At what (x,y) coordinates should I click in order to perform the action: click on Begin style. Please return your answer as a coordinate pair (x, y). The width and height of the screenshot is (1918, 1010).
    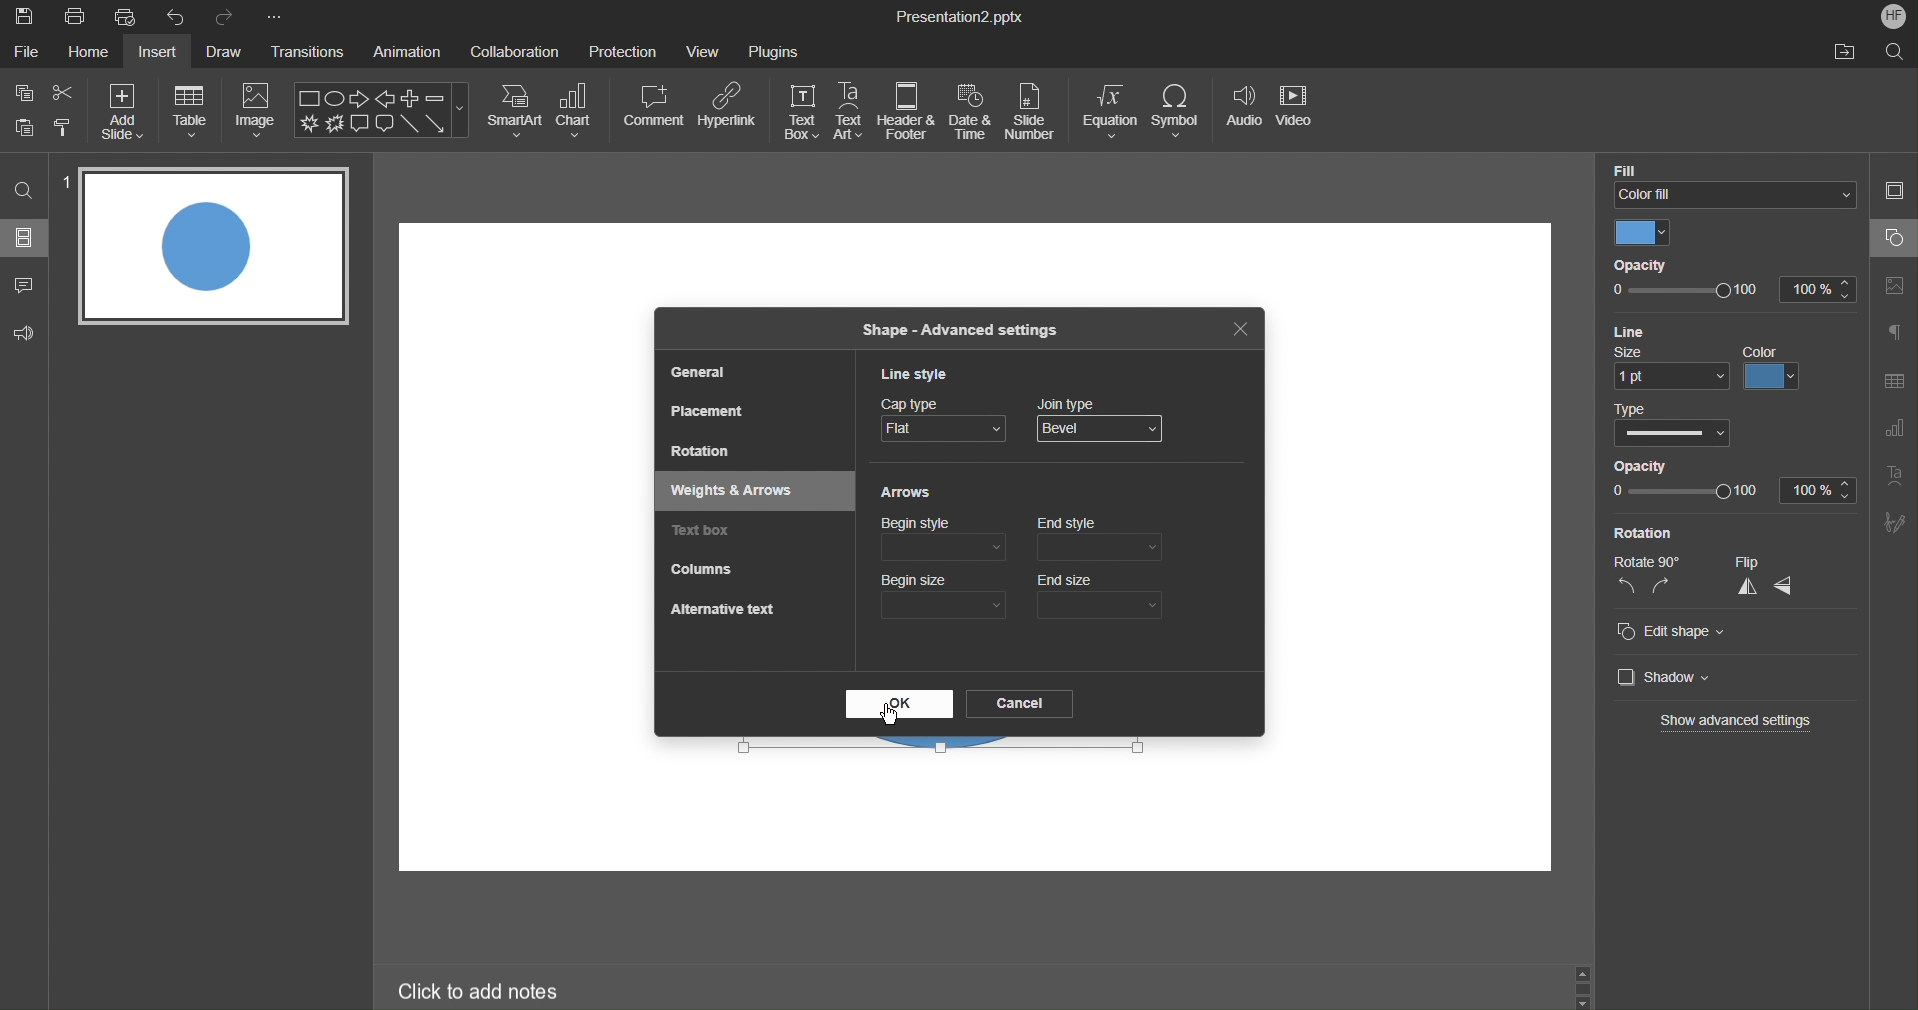
    Looking at the image, I should click on (941, 538).